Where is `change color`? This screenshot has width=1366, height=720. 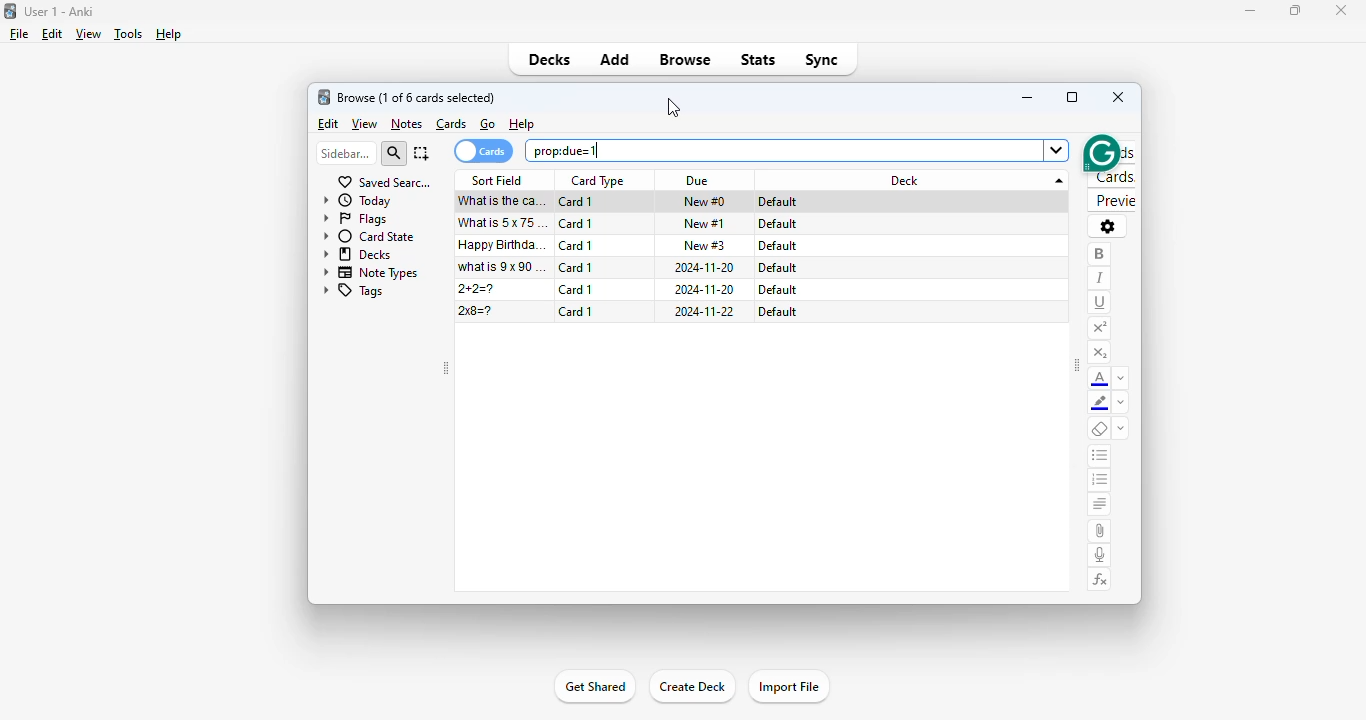 change color is located at coordinates (1122, 403).